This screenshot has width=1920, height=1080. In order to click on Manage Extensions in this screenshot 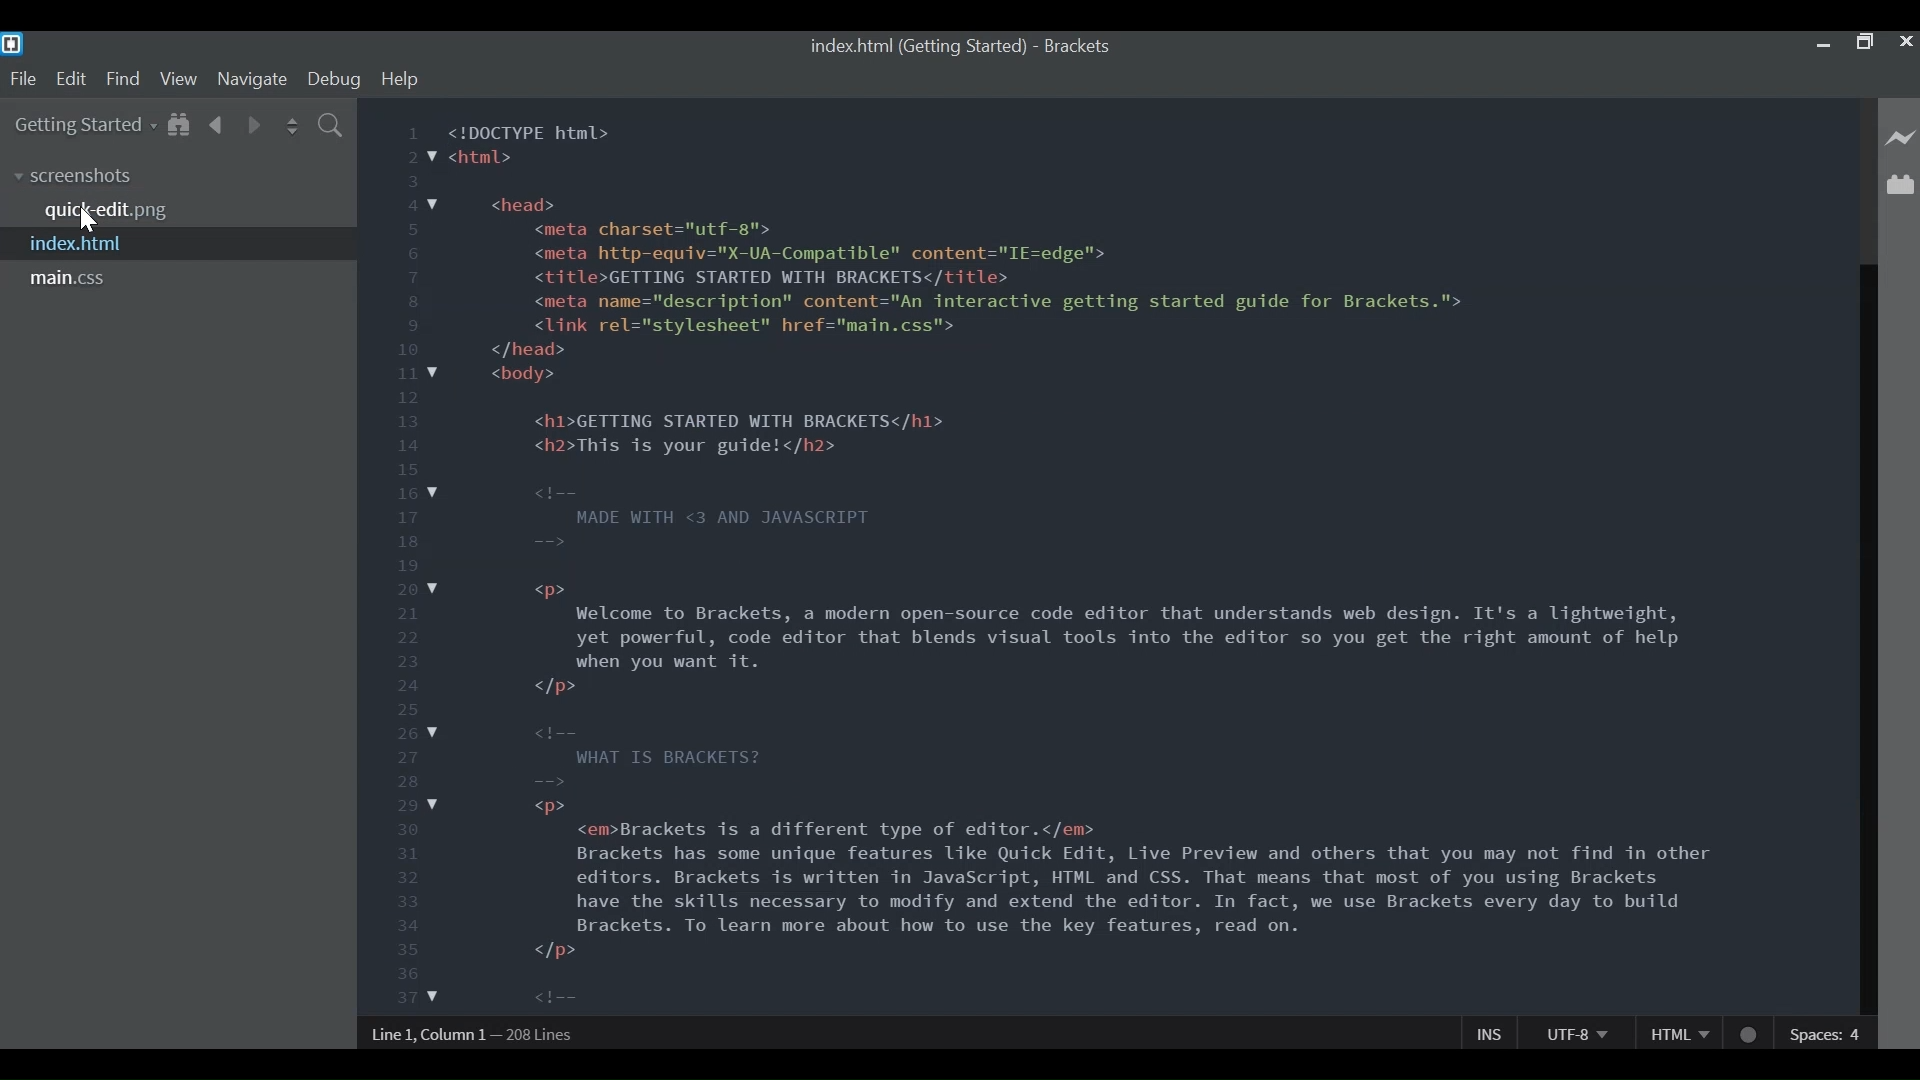, I will do `click(1900, 184)`.